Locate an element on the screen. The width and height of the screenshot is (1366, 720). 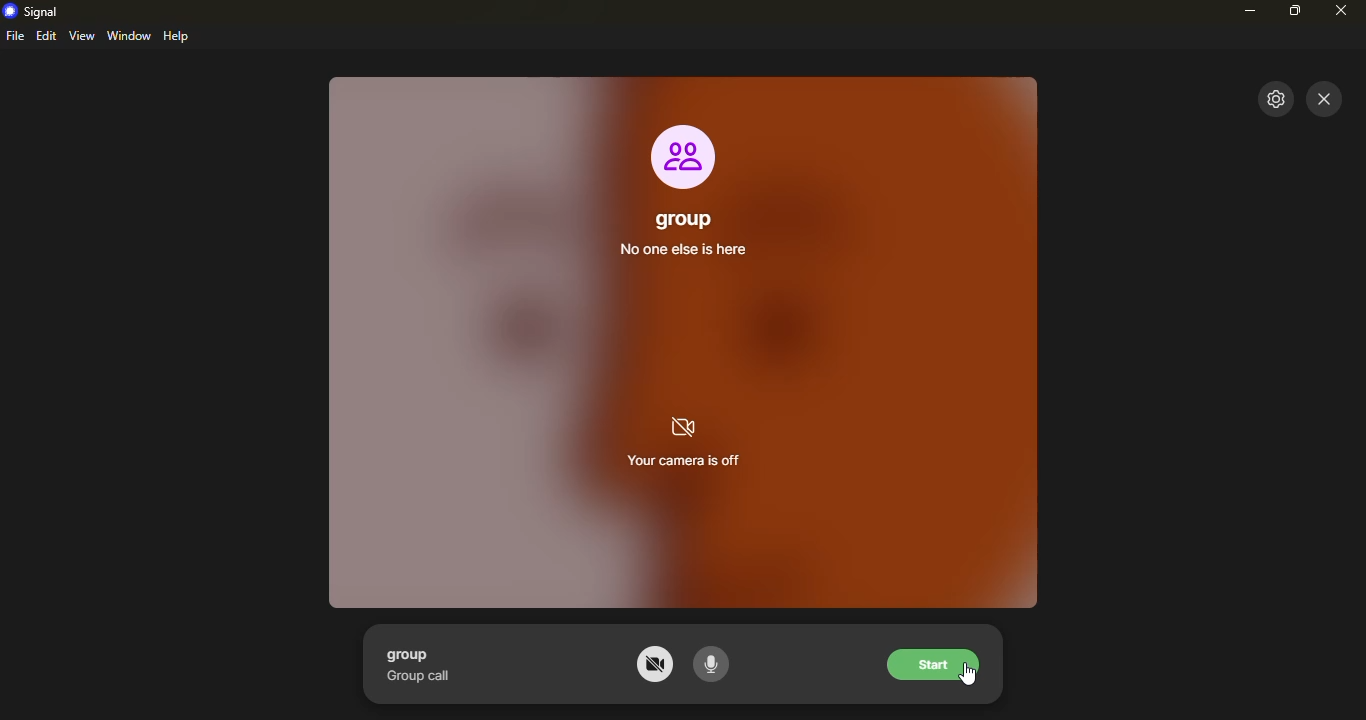
group is located at coordinates (409, 654).